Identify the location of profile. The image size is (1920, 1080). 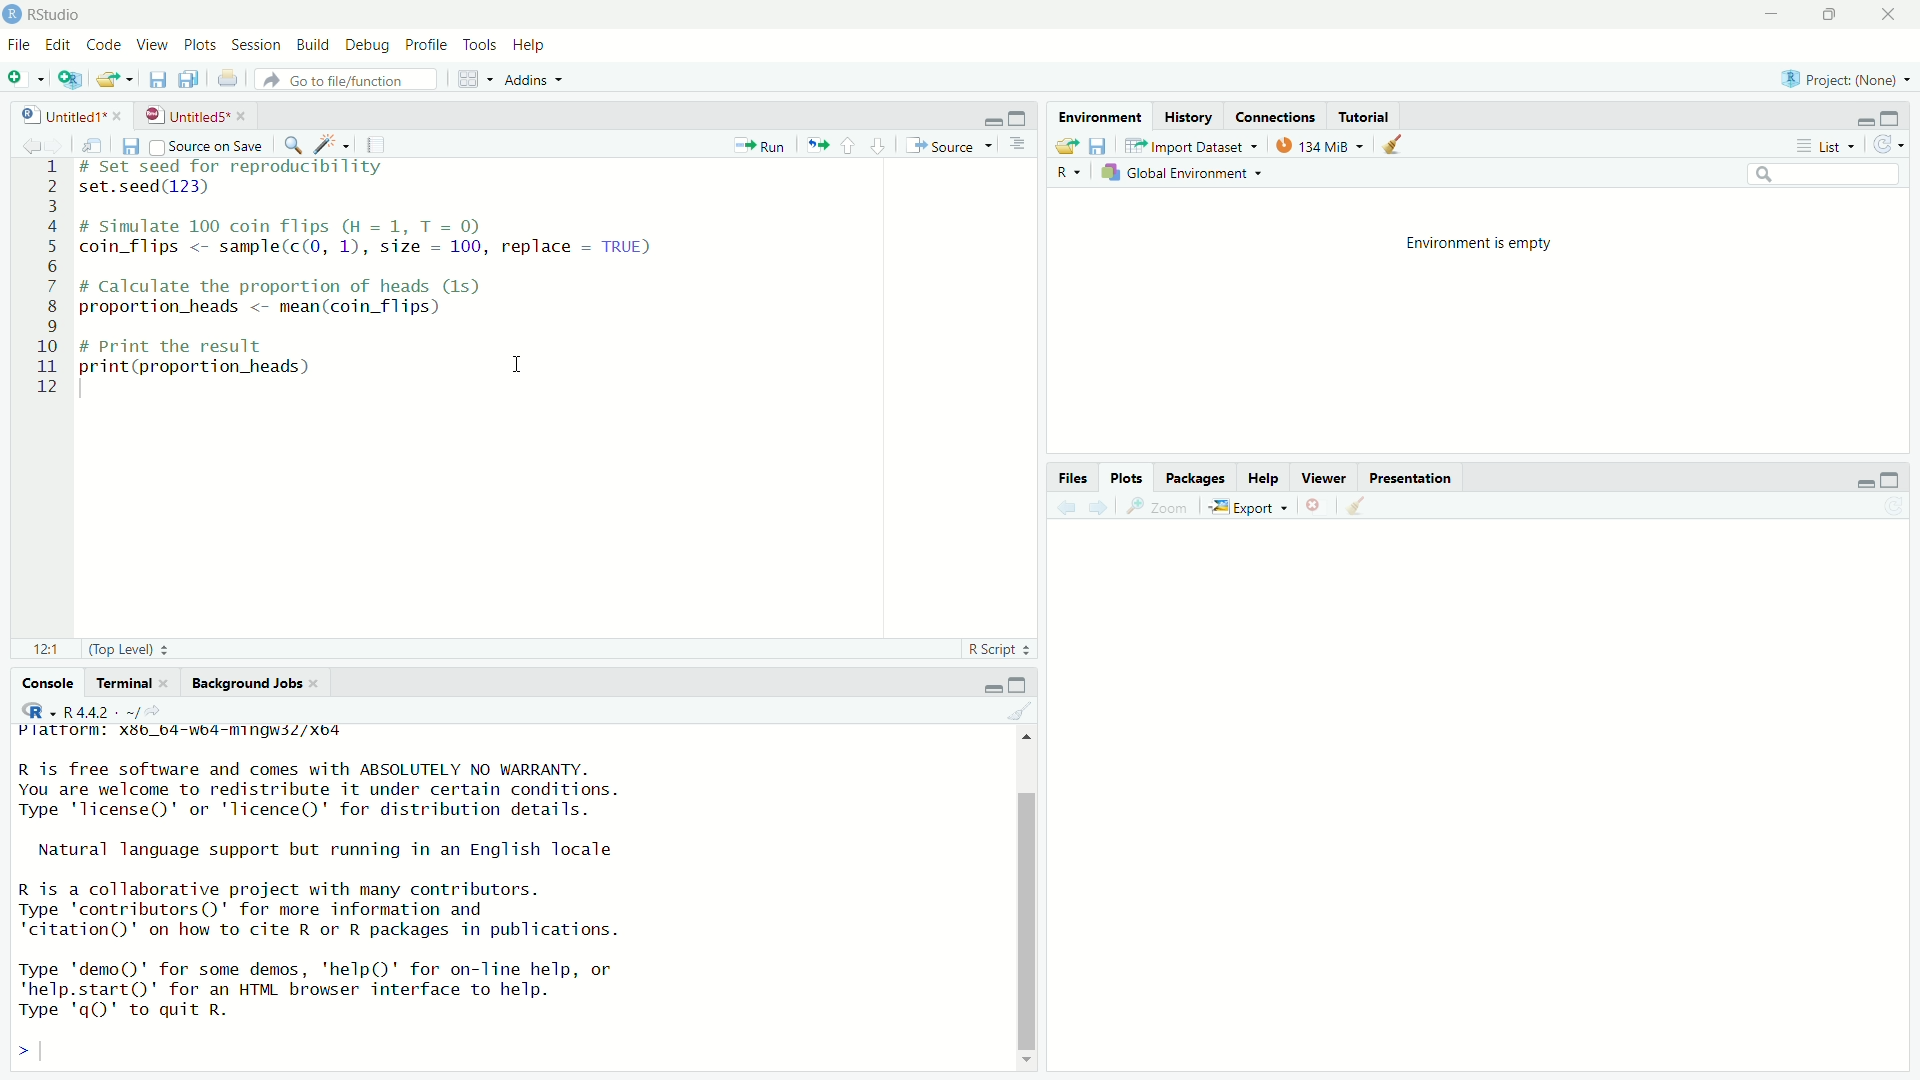
(428, 44).